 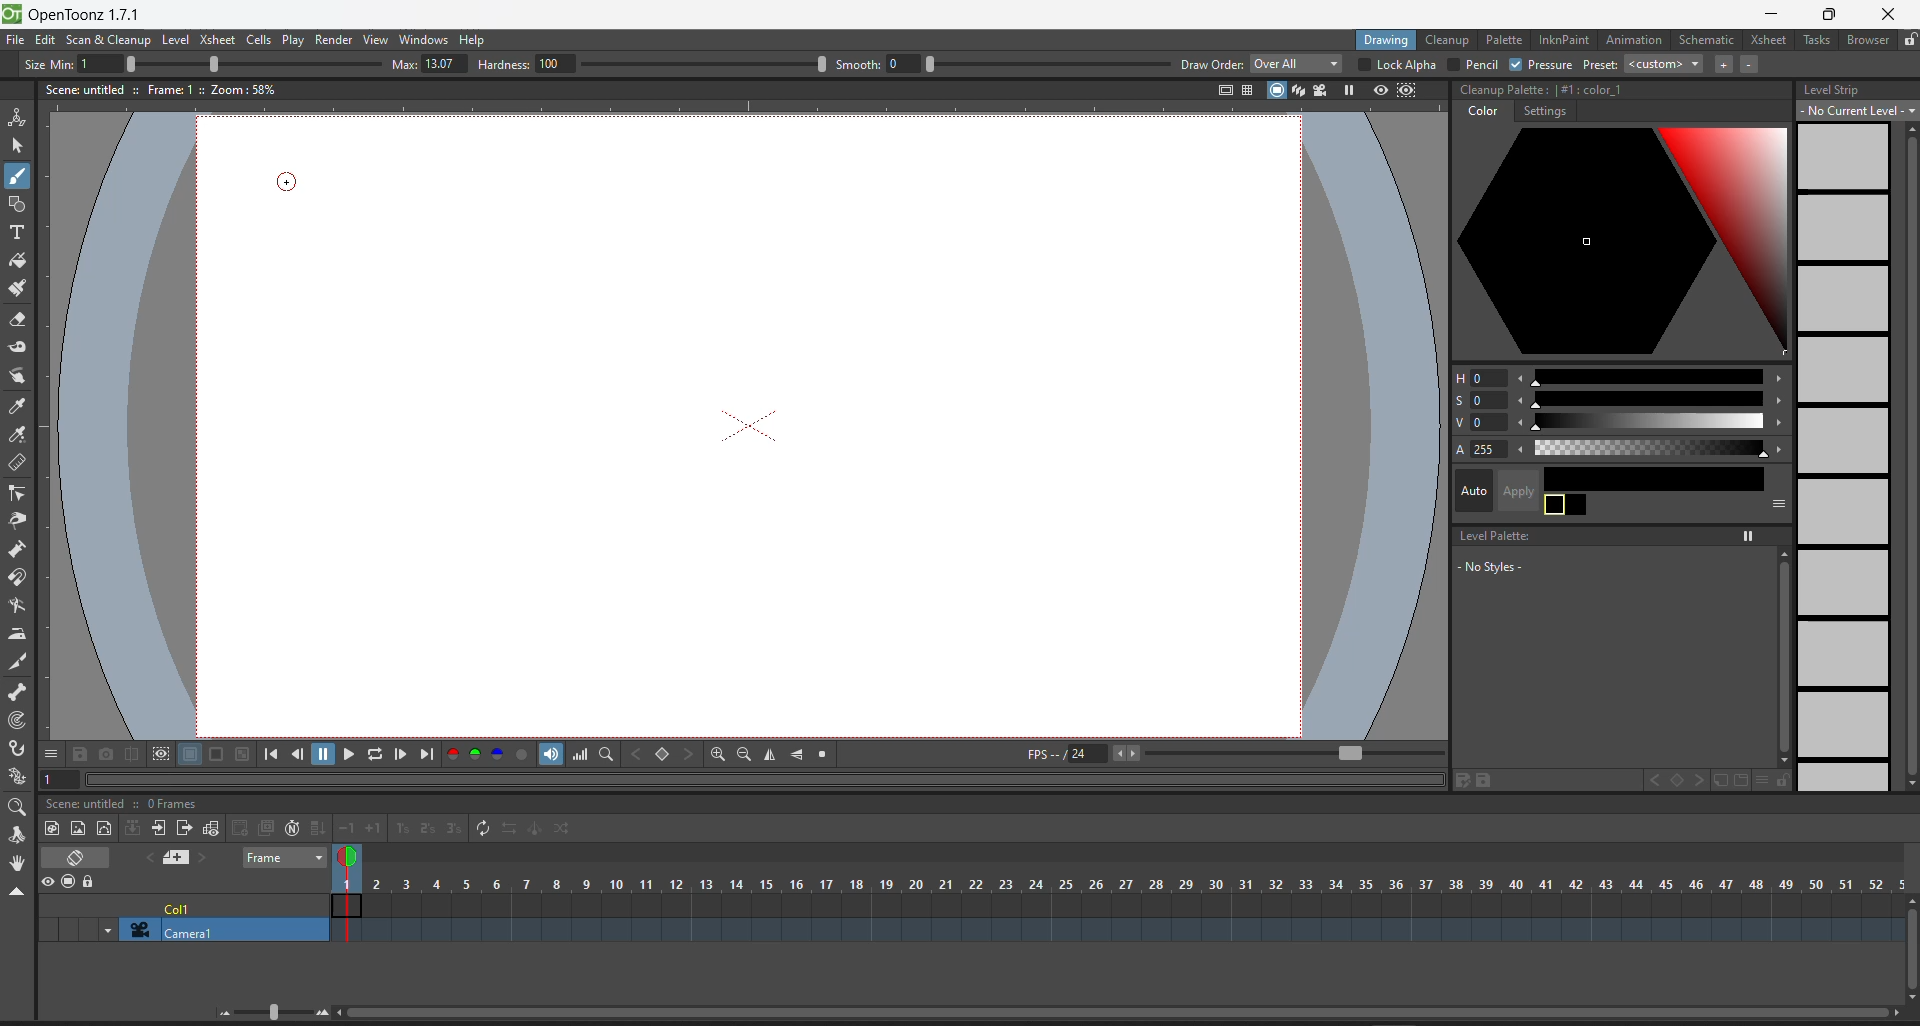 What do you see at coordinates (323, 1013) in the screenshot?
I see `zoom in` at bounding box center [323, 1013].